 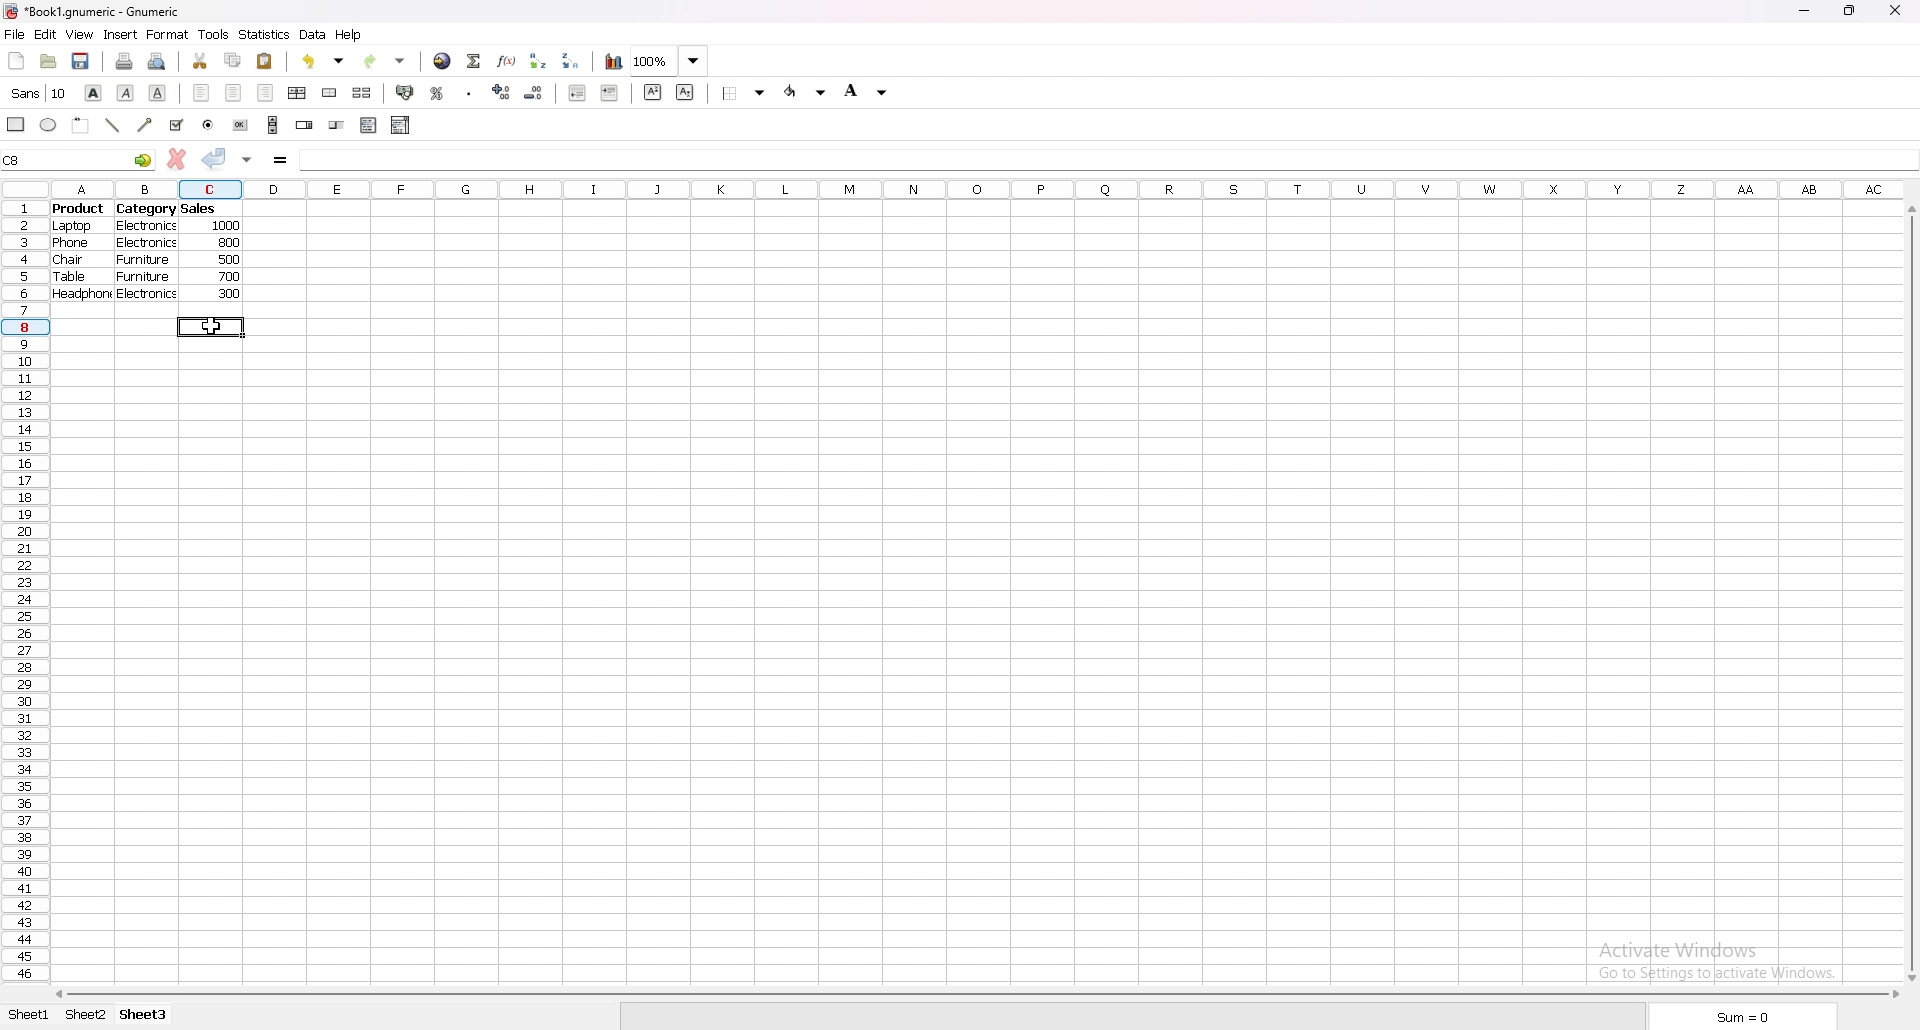 I want to click on functions, so click(x=507, y=60).